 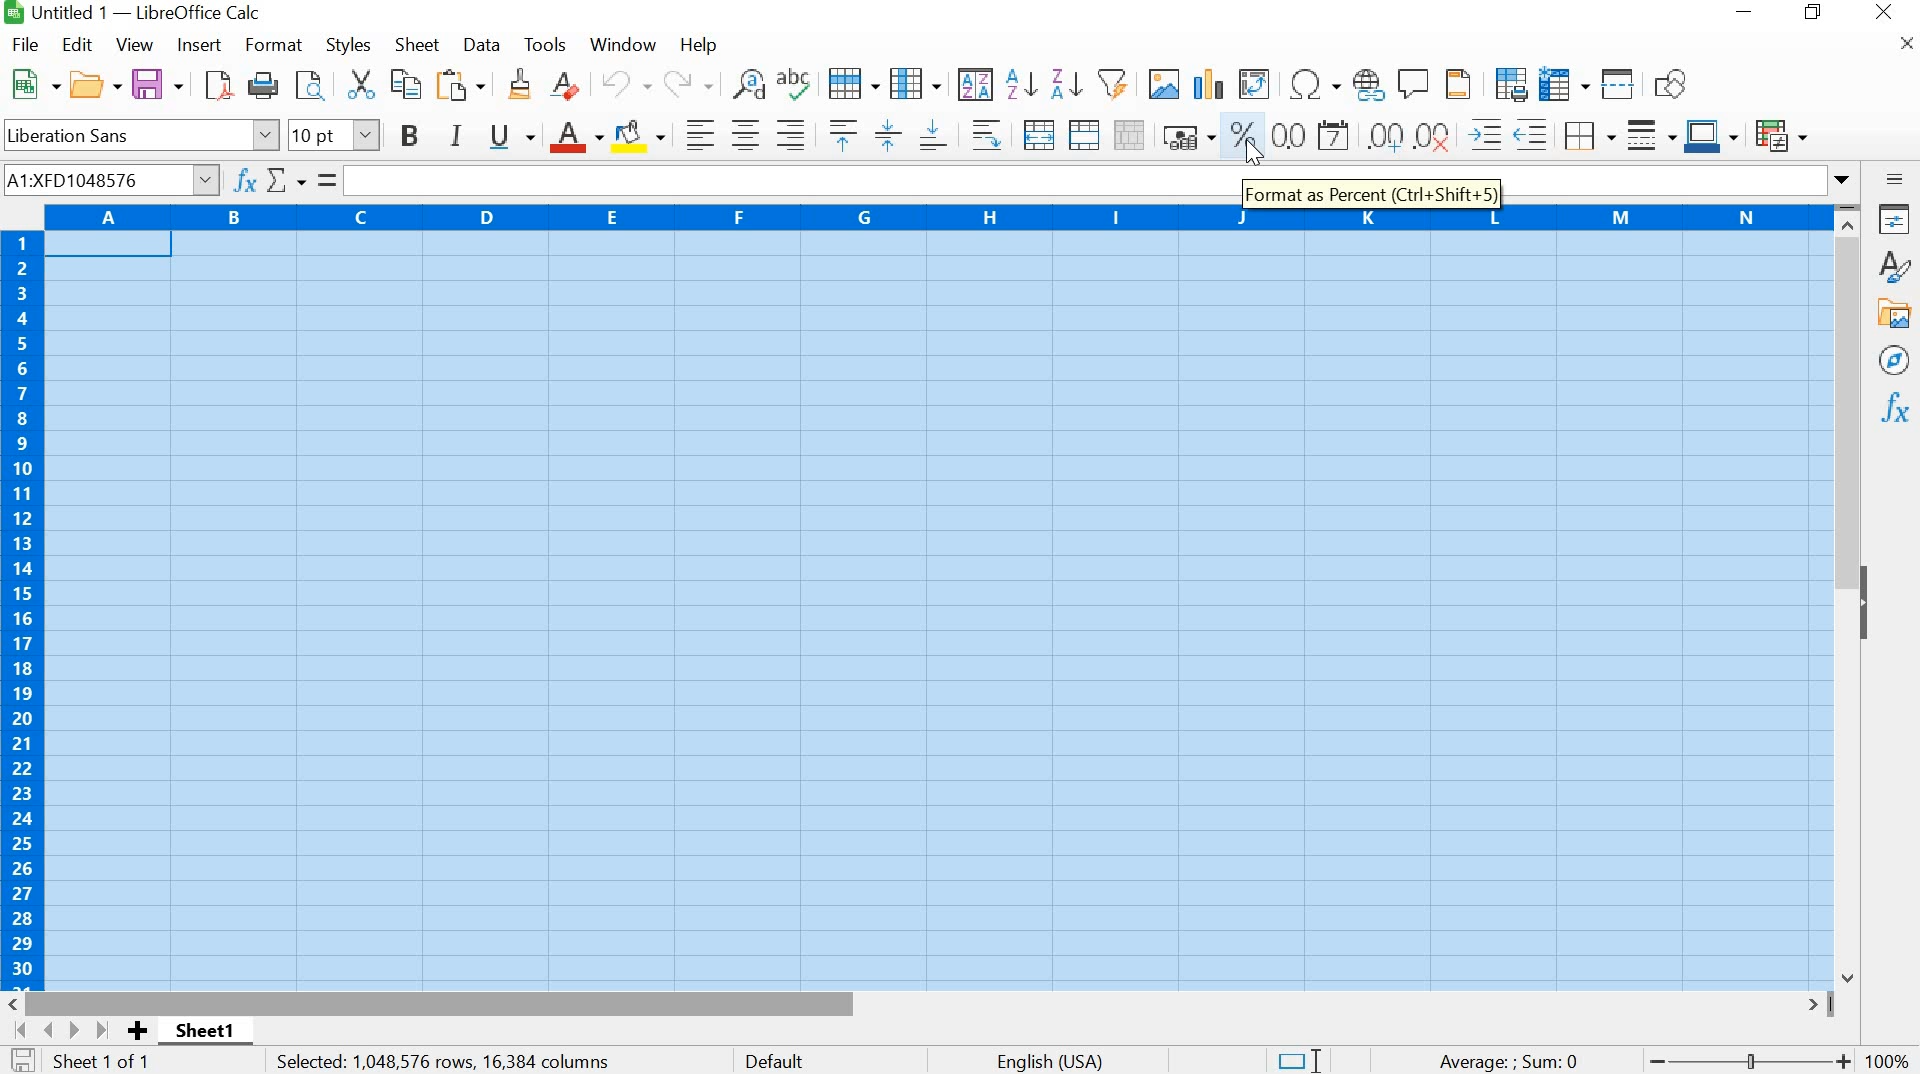 I want to click on BOLD, so click(x=408, y=137).